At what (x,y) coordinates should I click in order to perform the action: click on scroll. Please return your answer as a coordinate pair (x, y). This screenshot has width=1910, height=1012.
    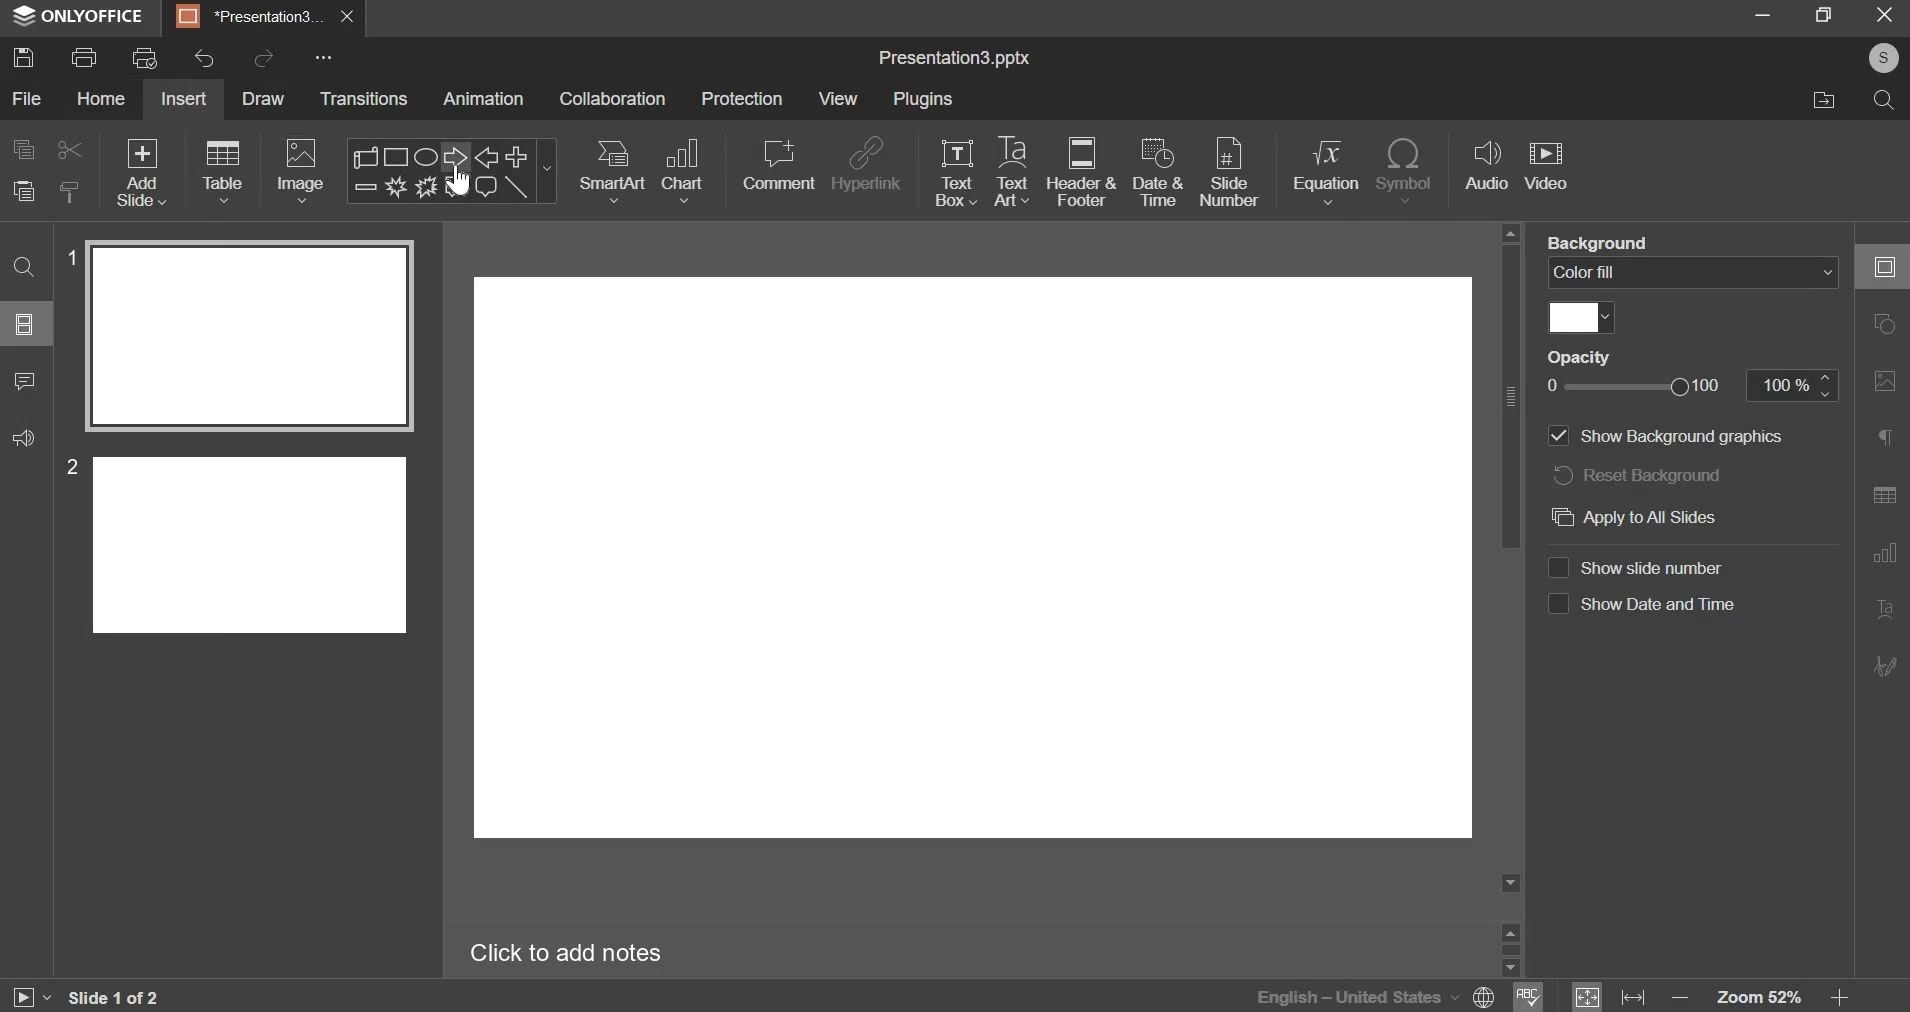
    Looking at the image, I should click on (368, 156).